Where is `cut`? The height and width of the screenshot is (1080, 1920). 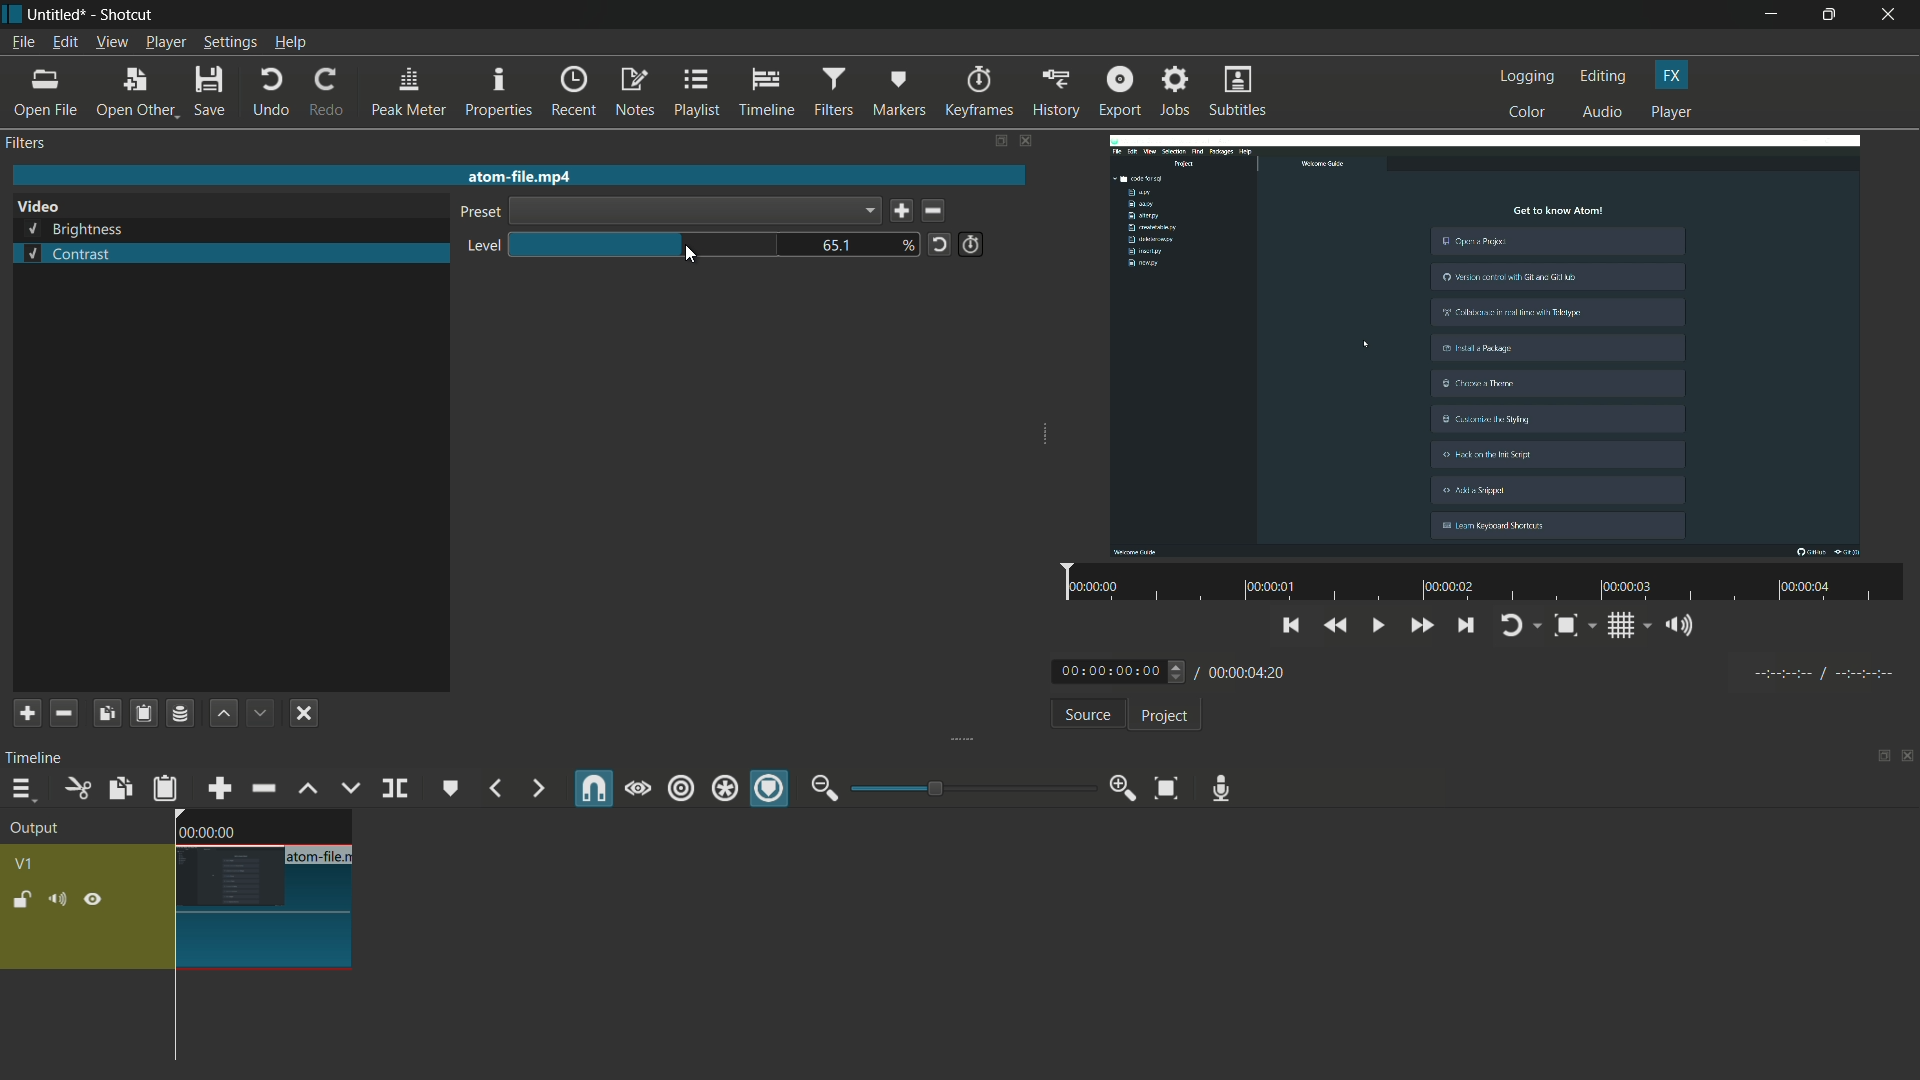 cut is located at coordinates (76, 788).